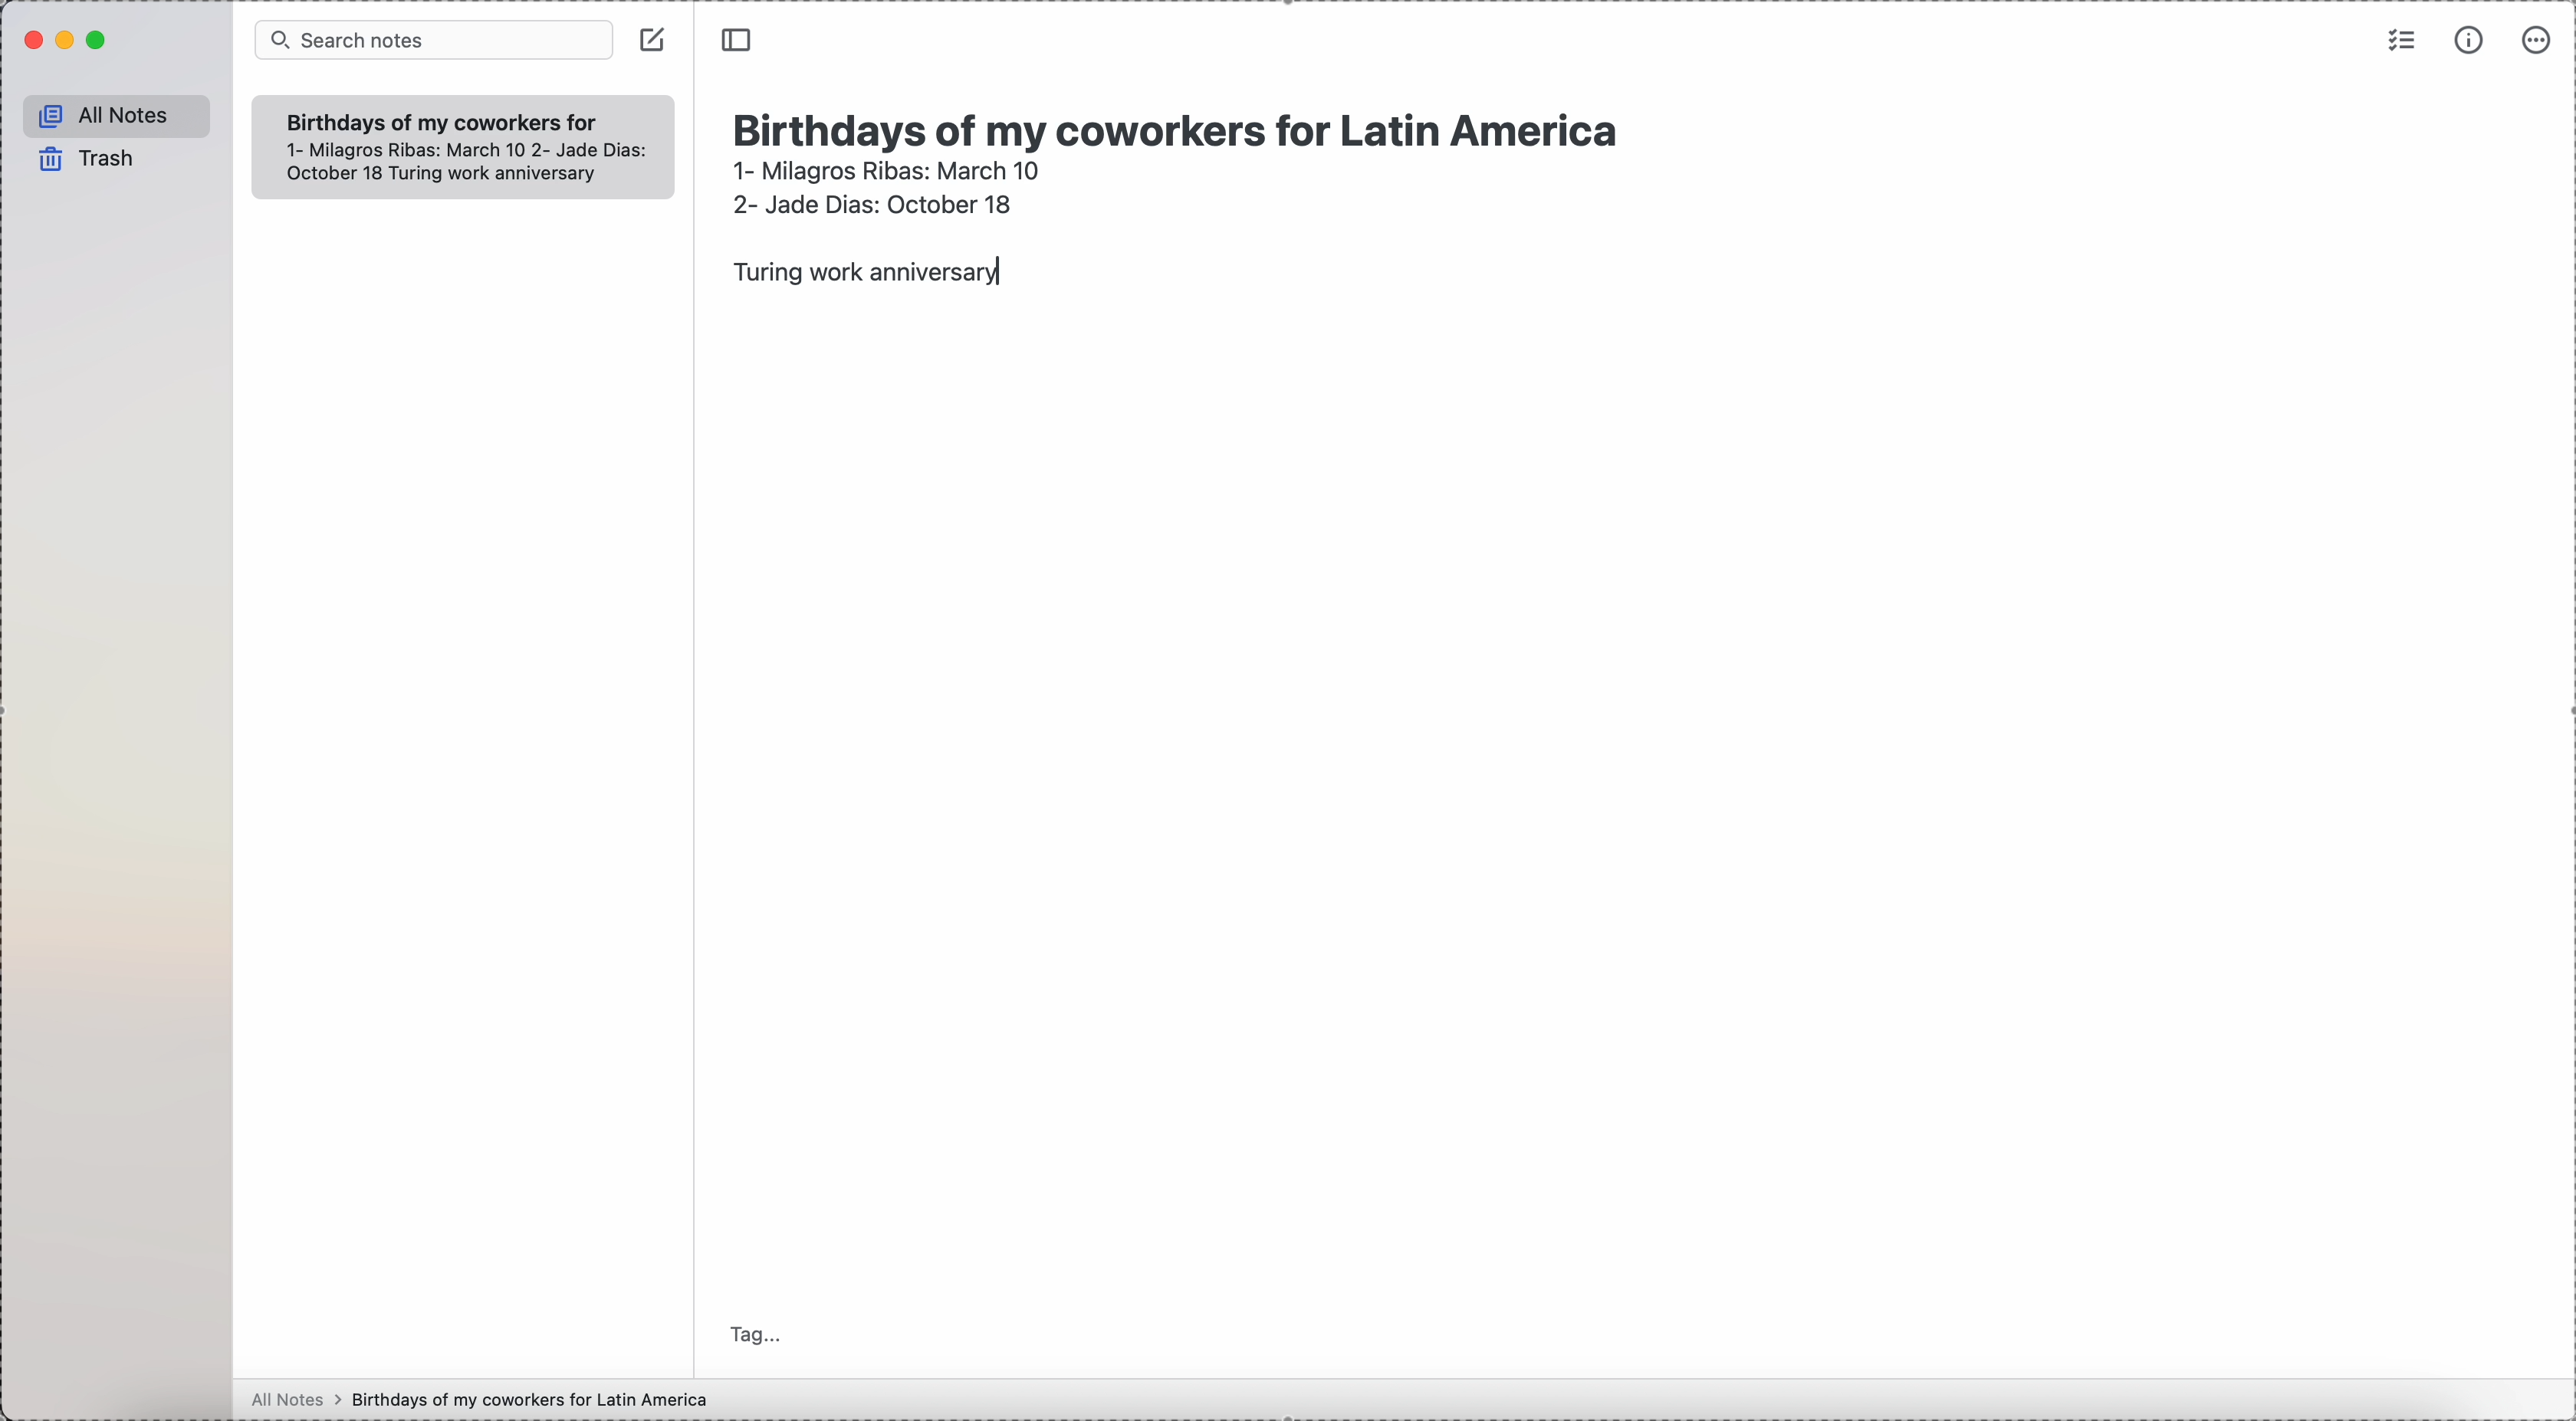  Describe the element at coordinates (31, 40) in the screenshot. I see `close Simplenote` at that location.